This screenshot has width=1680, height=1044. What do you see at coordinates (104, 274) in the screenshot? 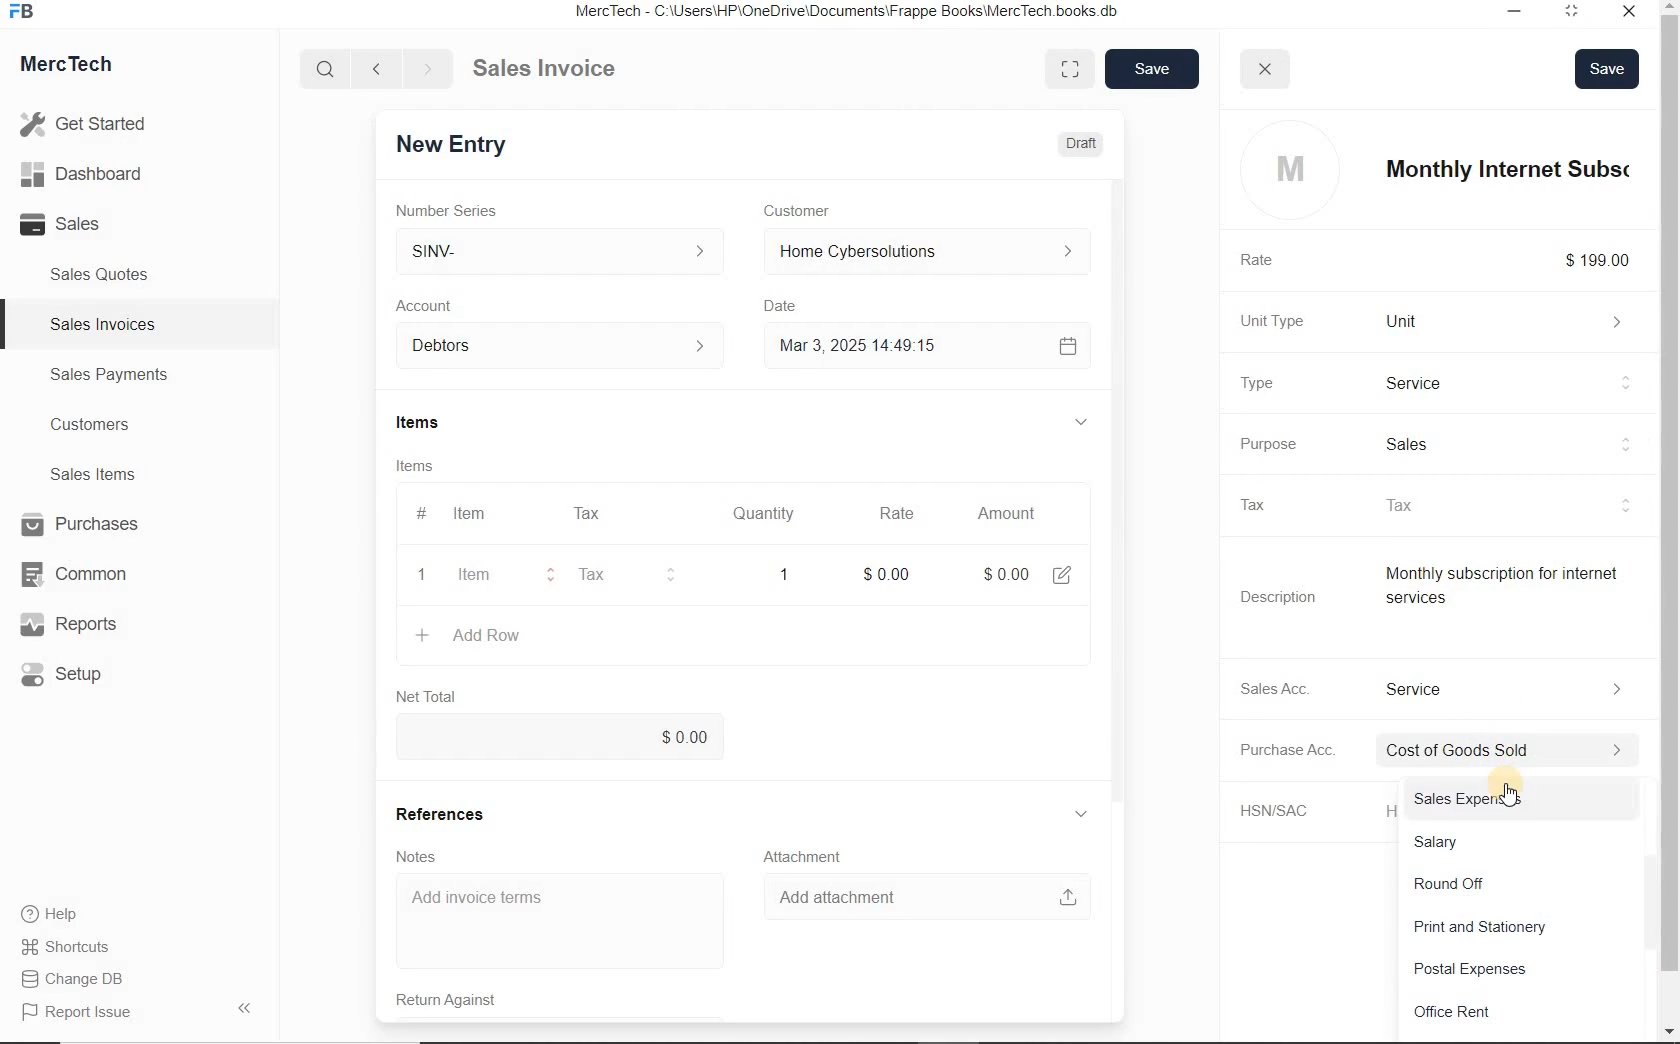
I see `Sales Quotes` at bounding box center [104, 274].